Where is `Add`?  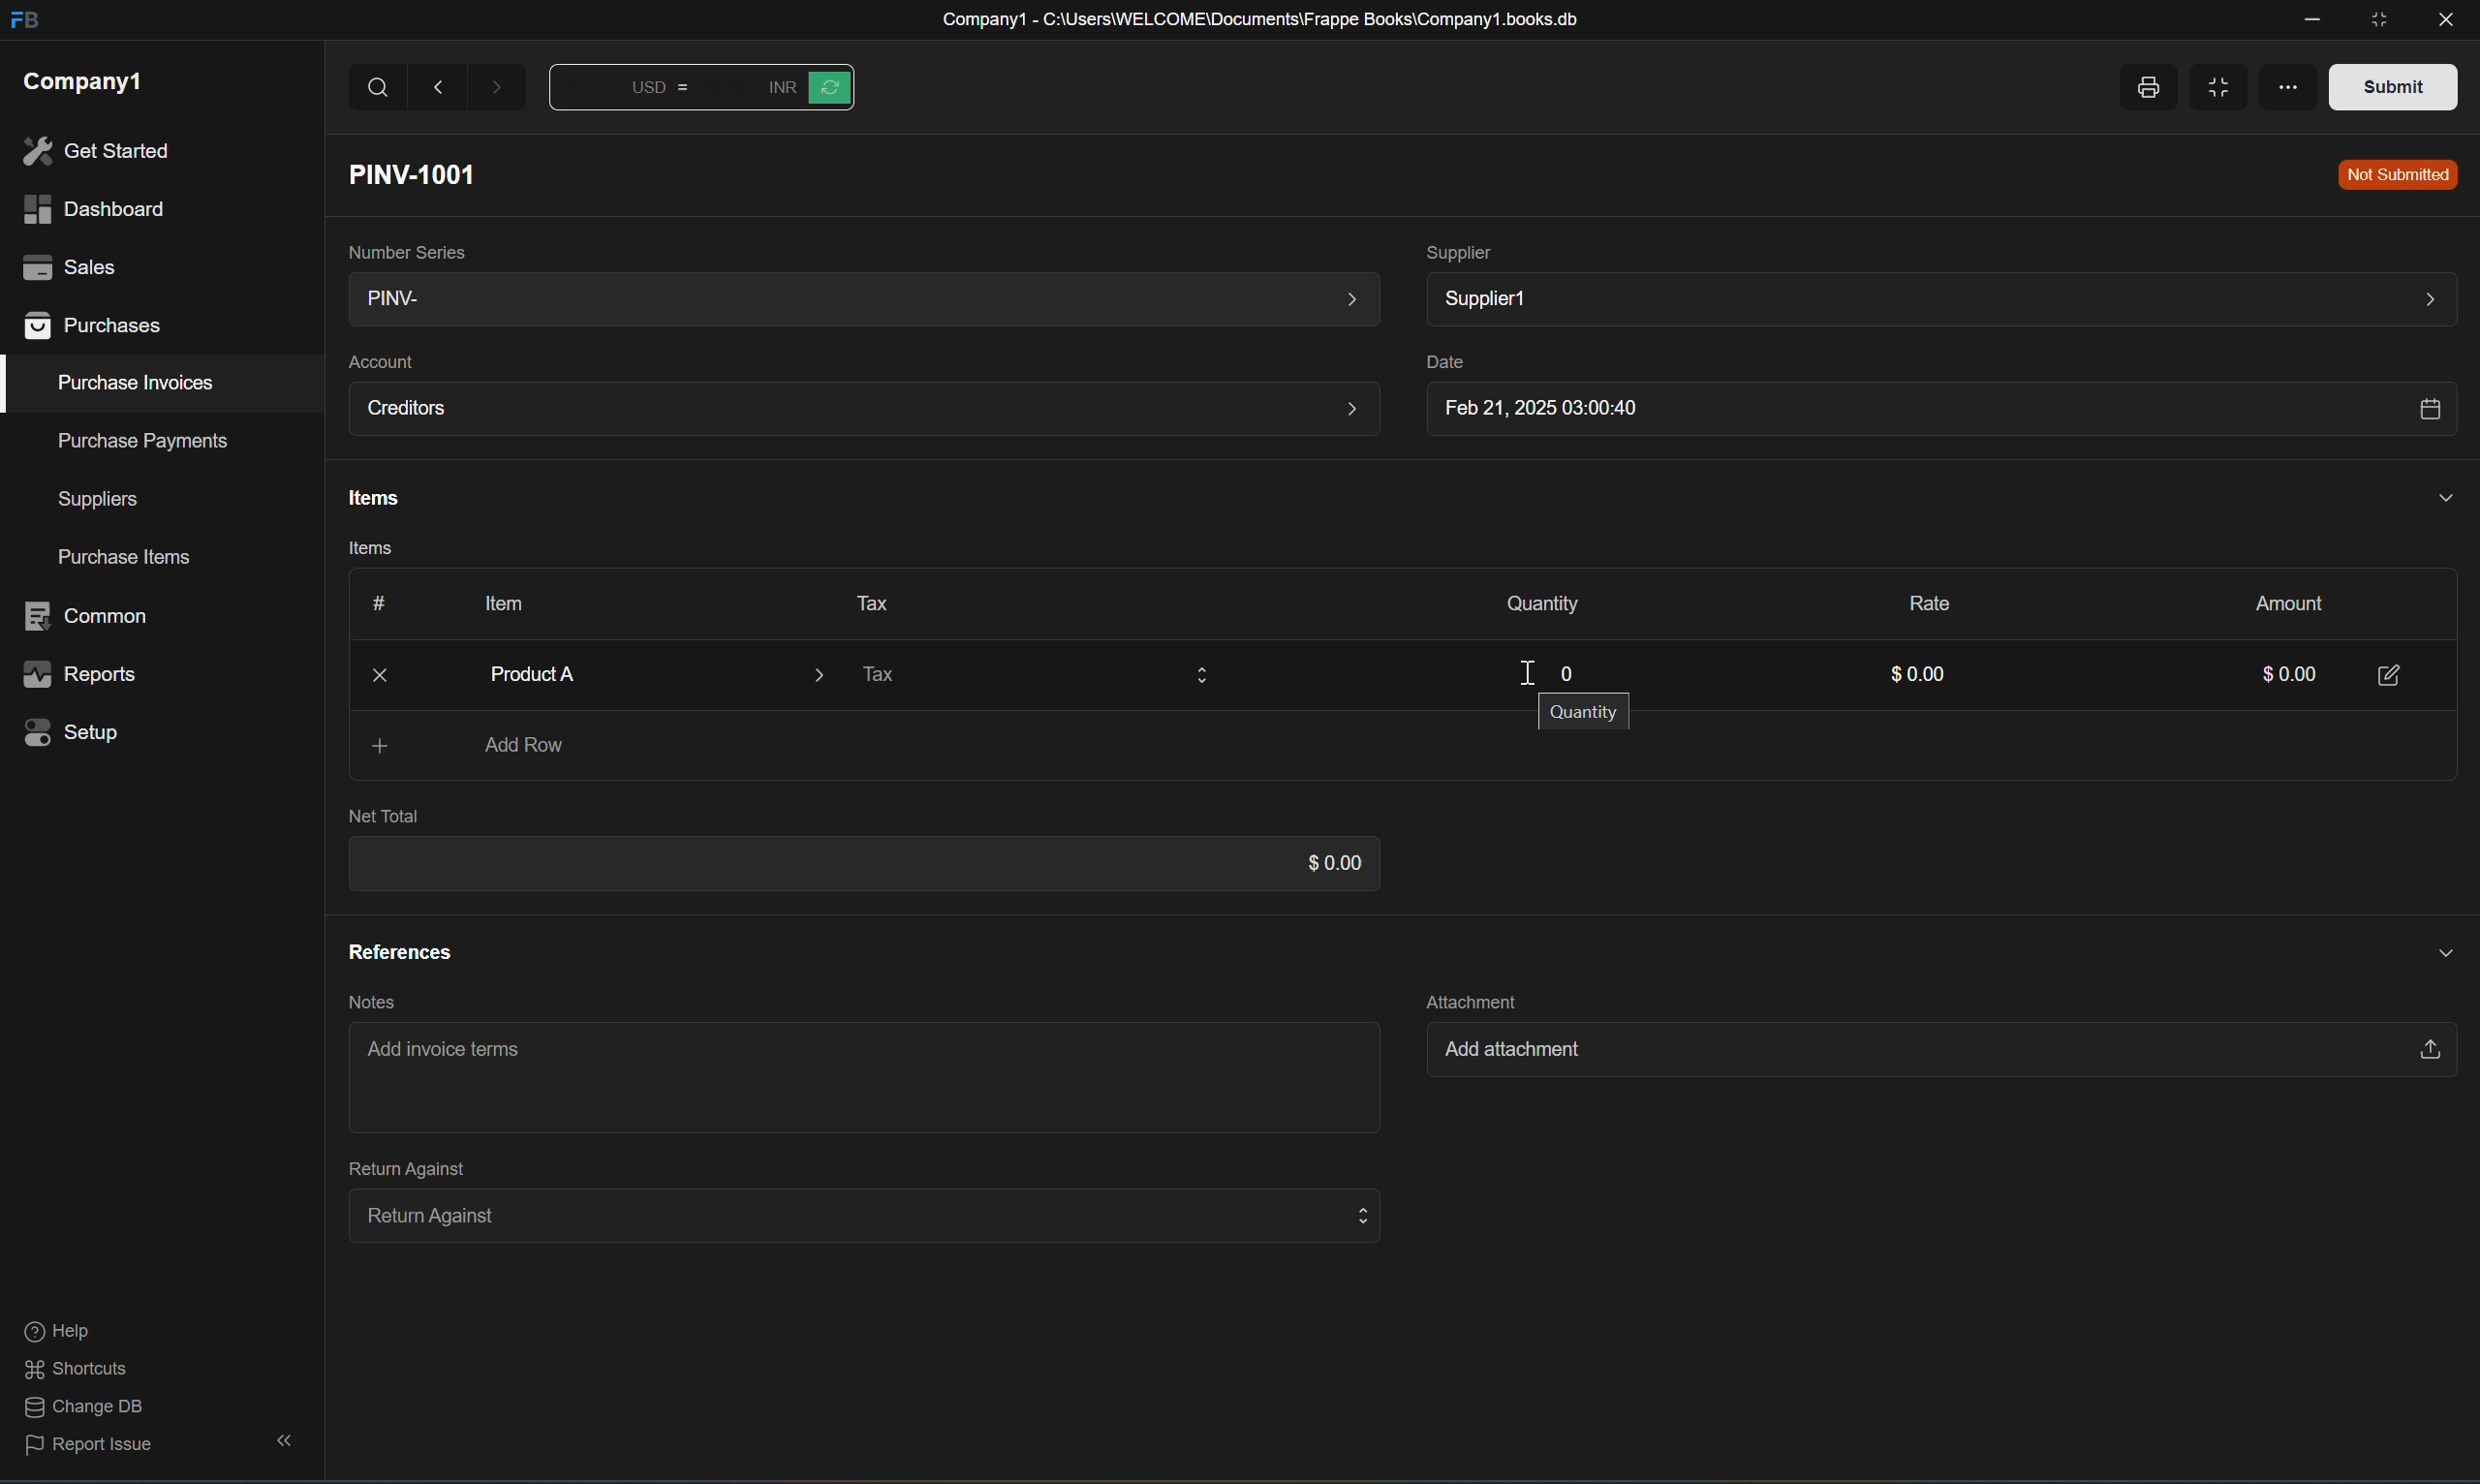
Add is located at coordinates (366, 746).